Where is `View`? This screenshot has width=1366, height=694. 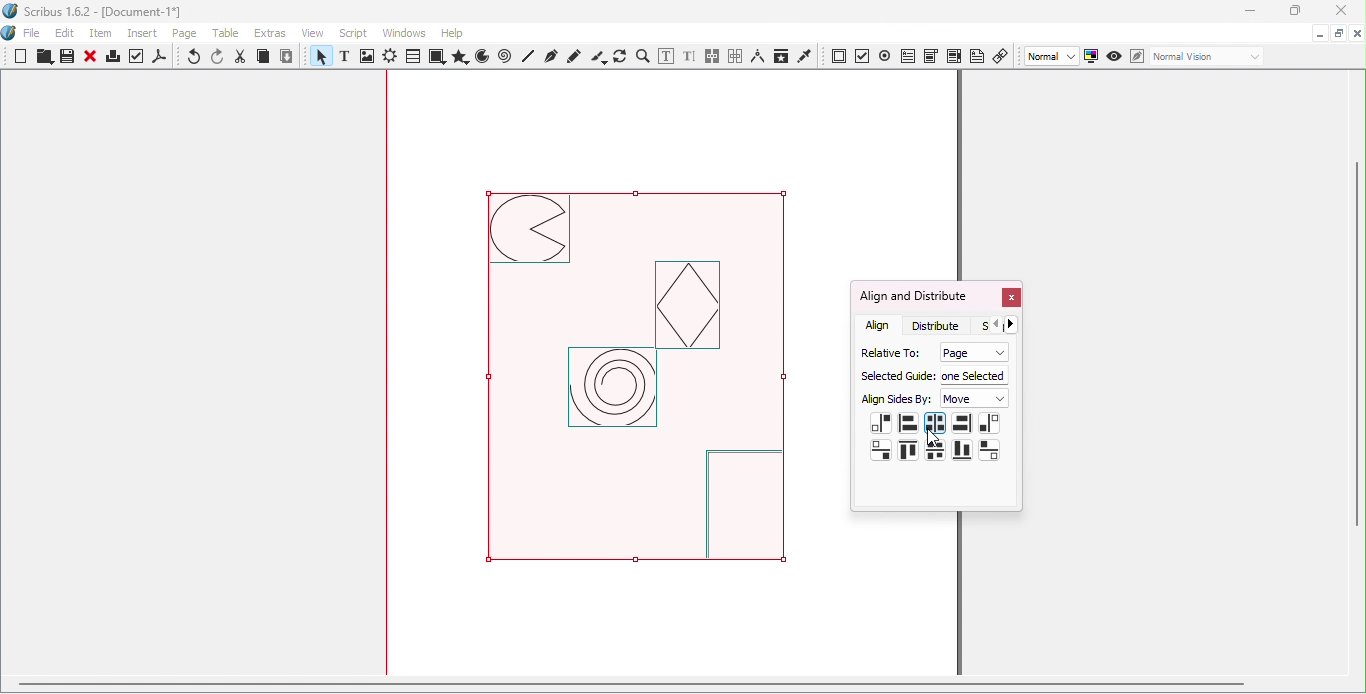 View is located at coordinates (317, 32).